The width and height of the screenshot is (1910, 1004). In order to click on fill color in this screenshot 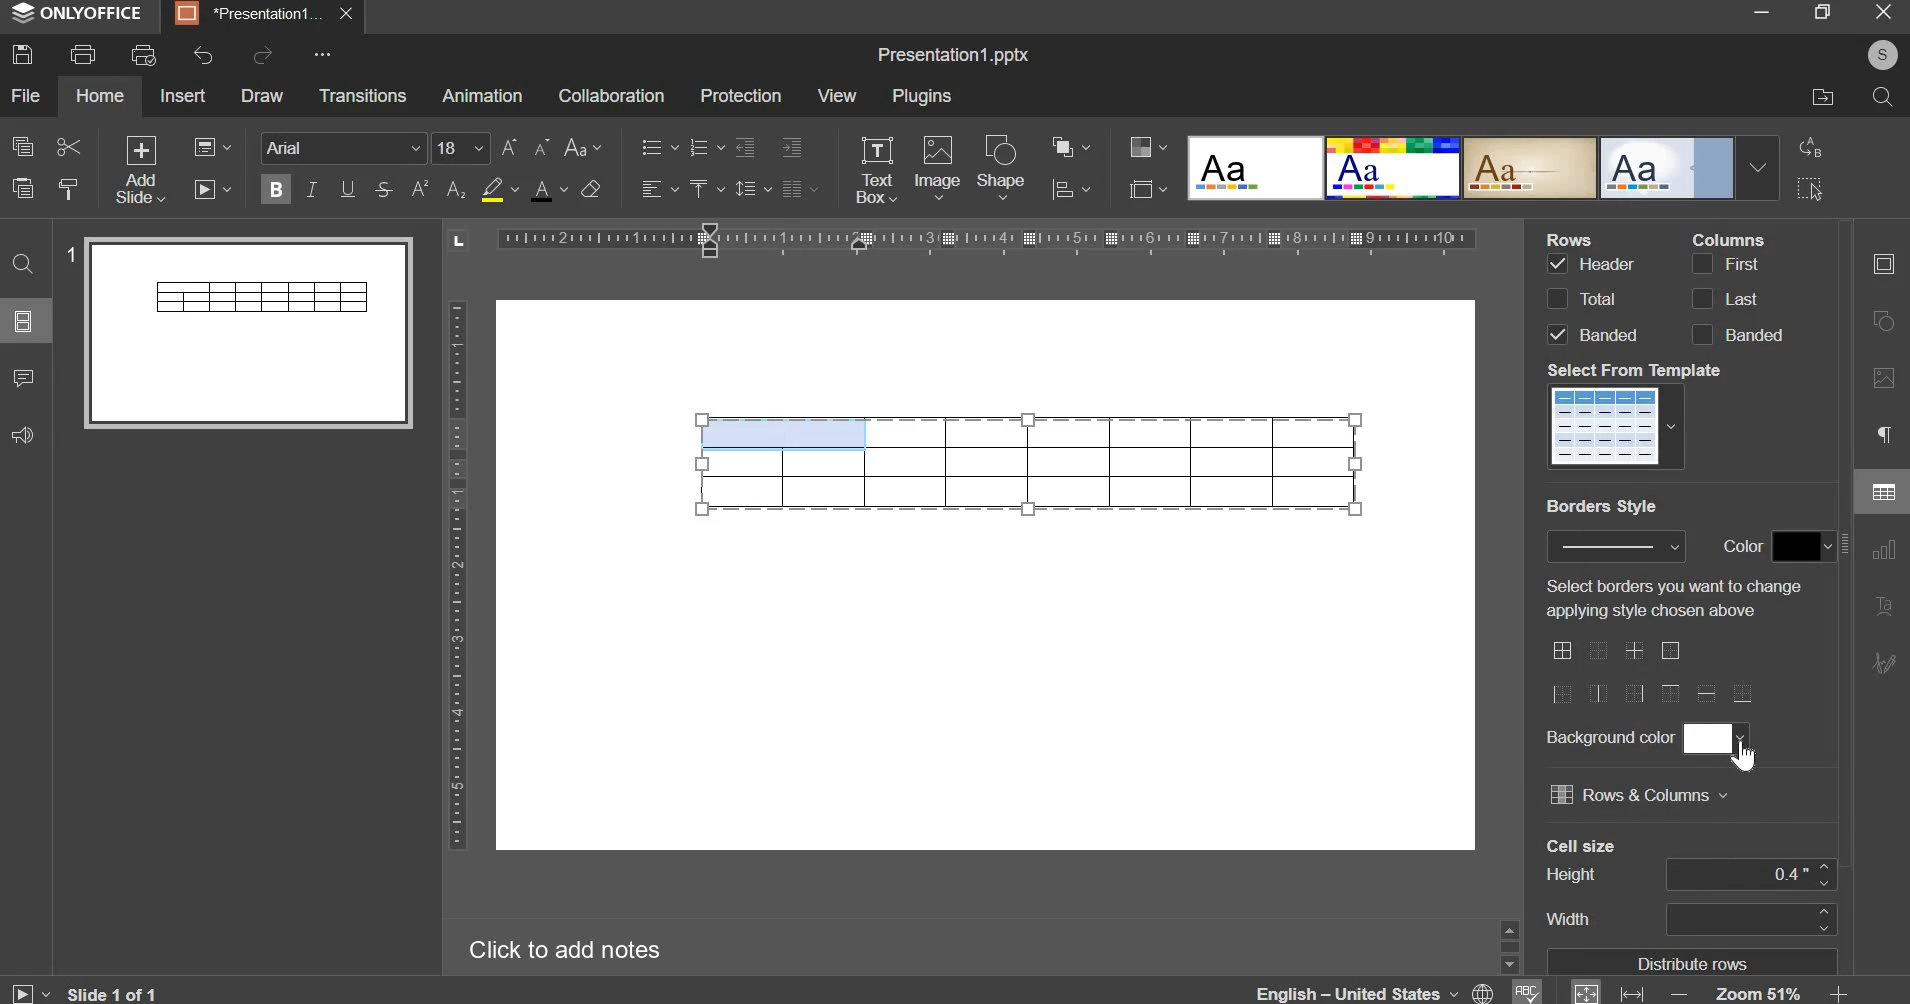, I will do `click(498, 189)`.